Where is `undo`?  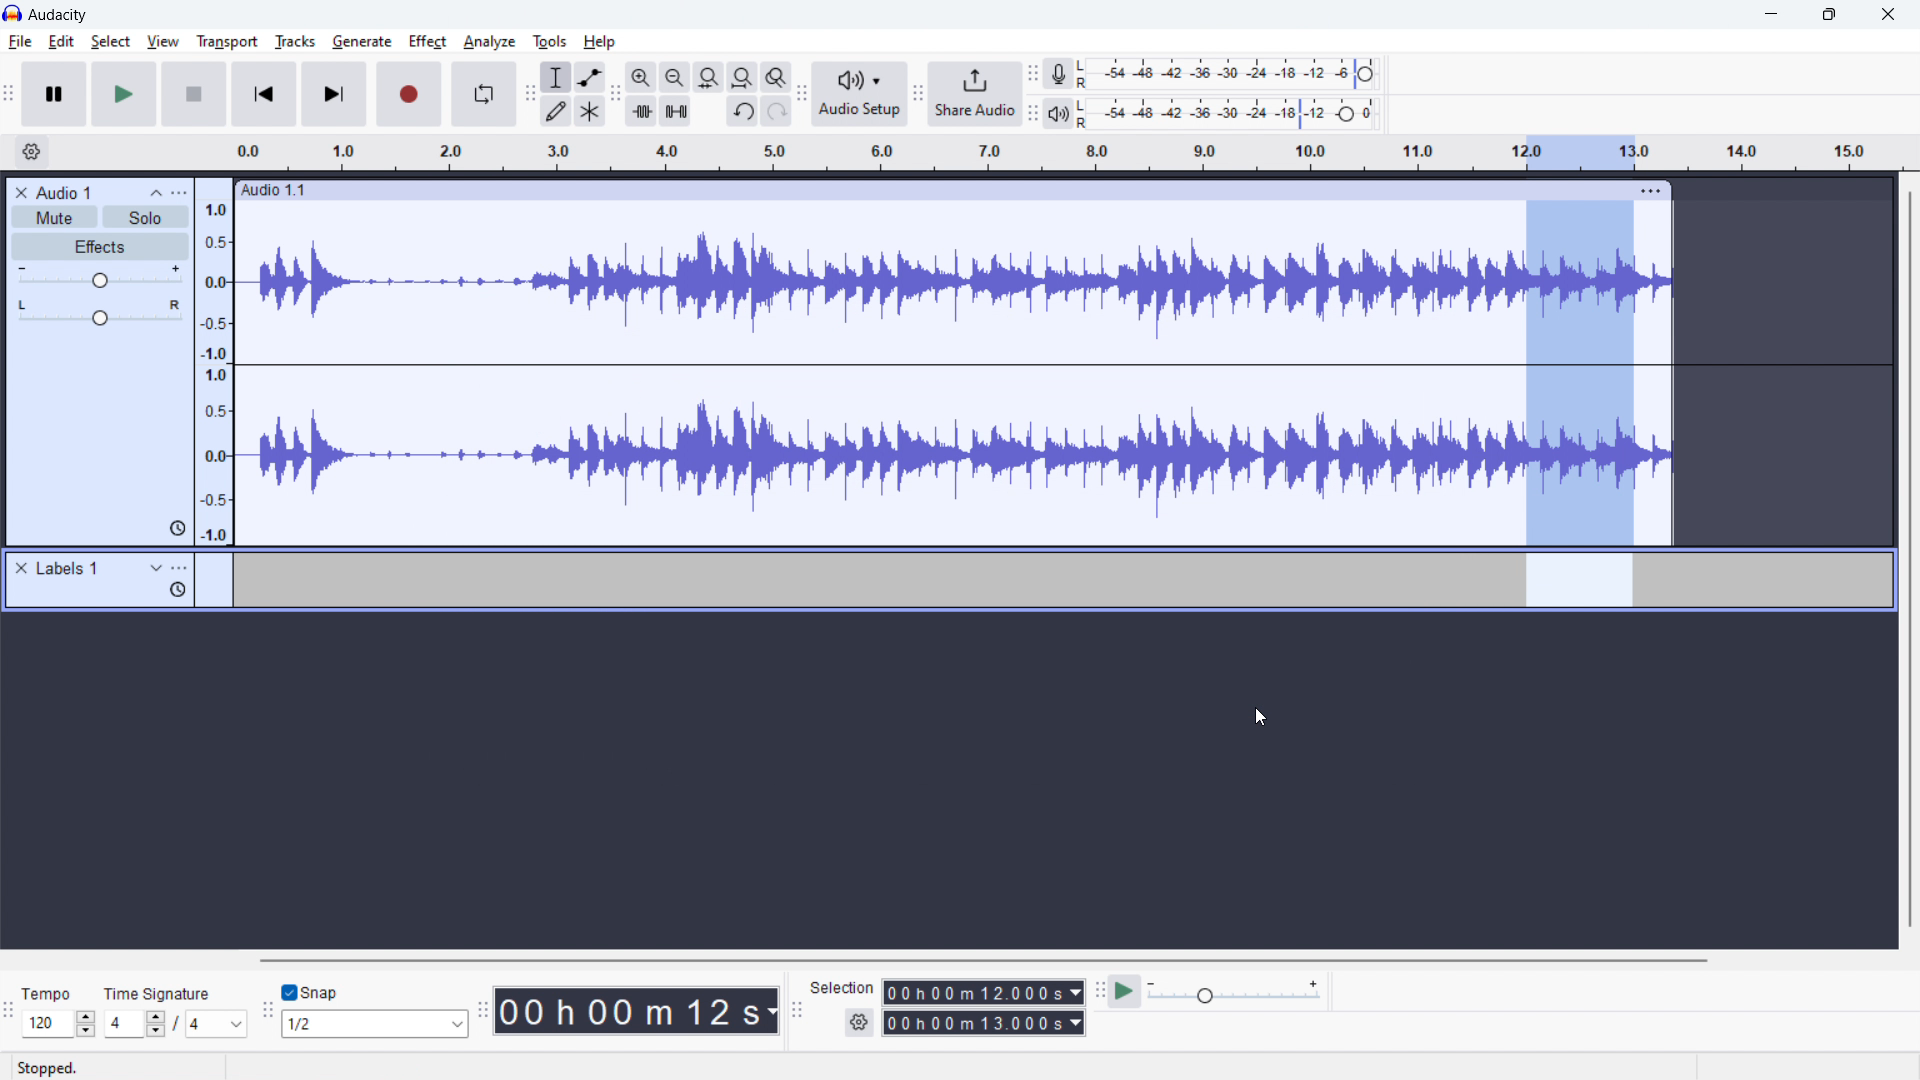
undo is located at coordinates (743, 113).